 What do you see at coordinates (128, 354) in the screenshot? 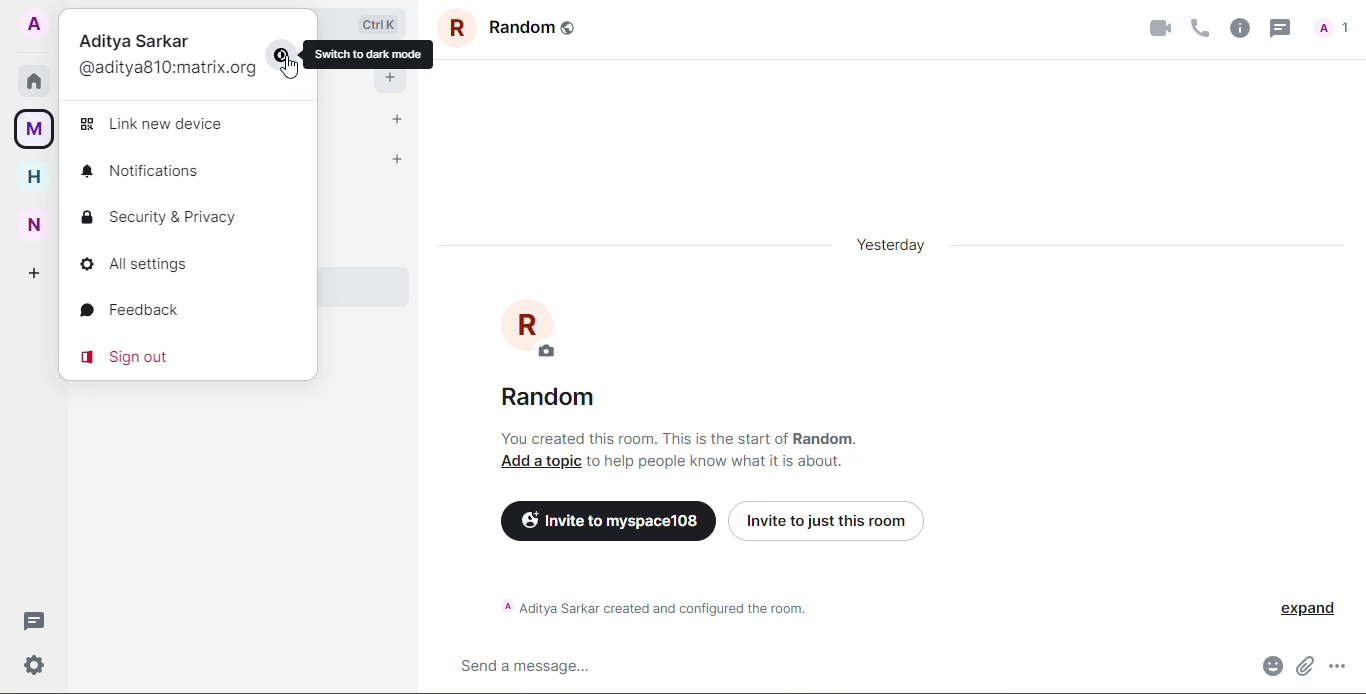
I see `sign out` at bounding box center [128, 354].